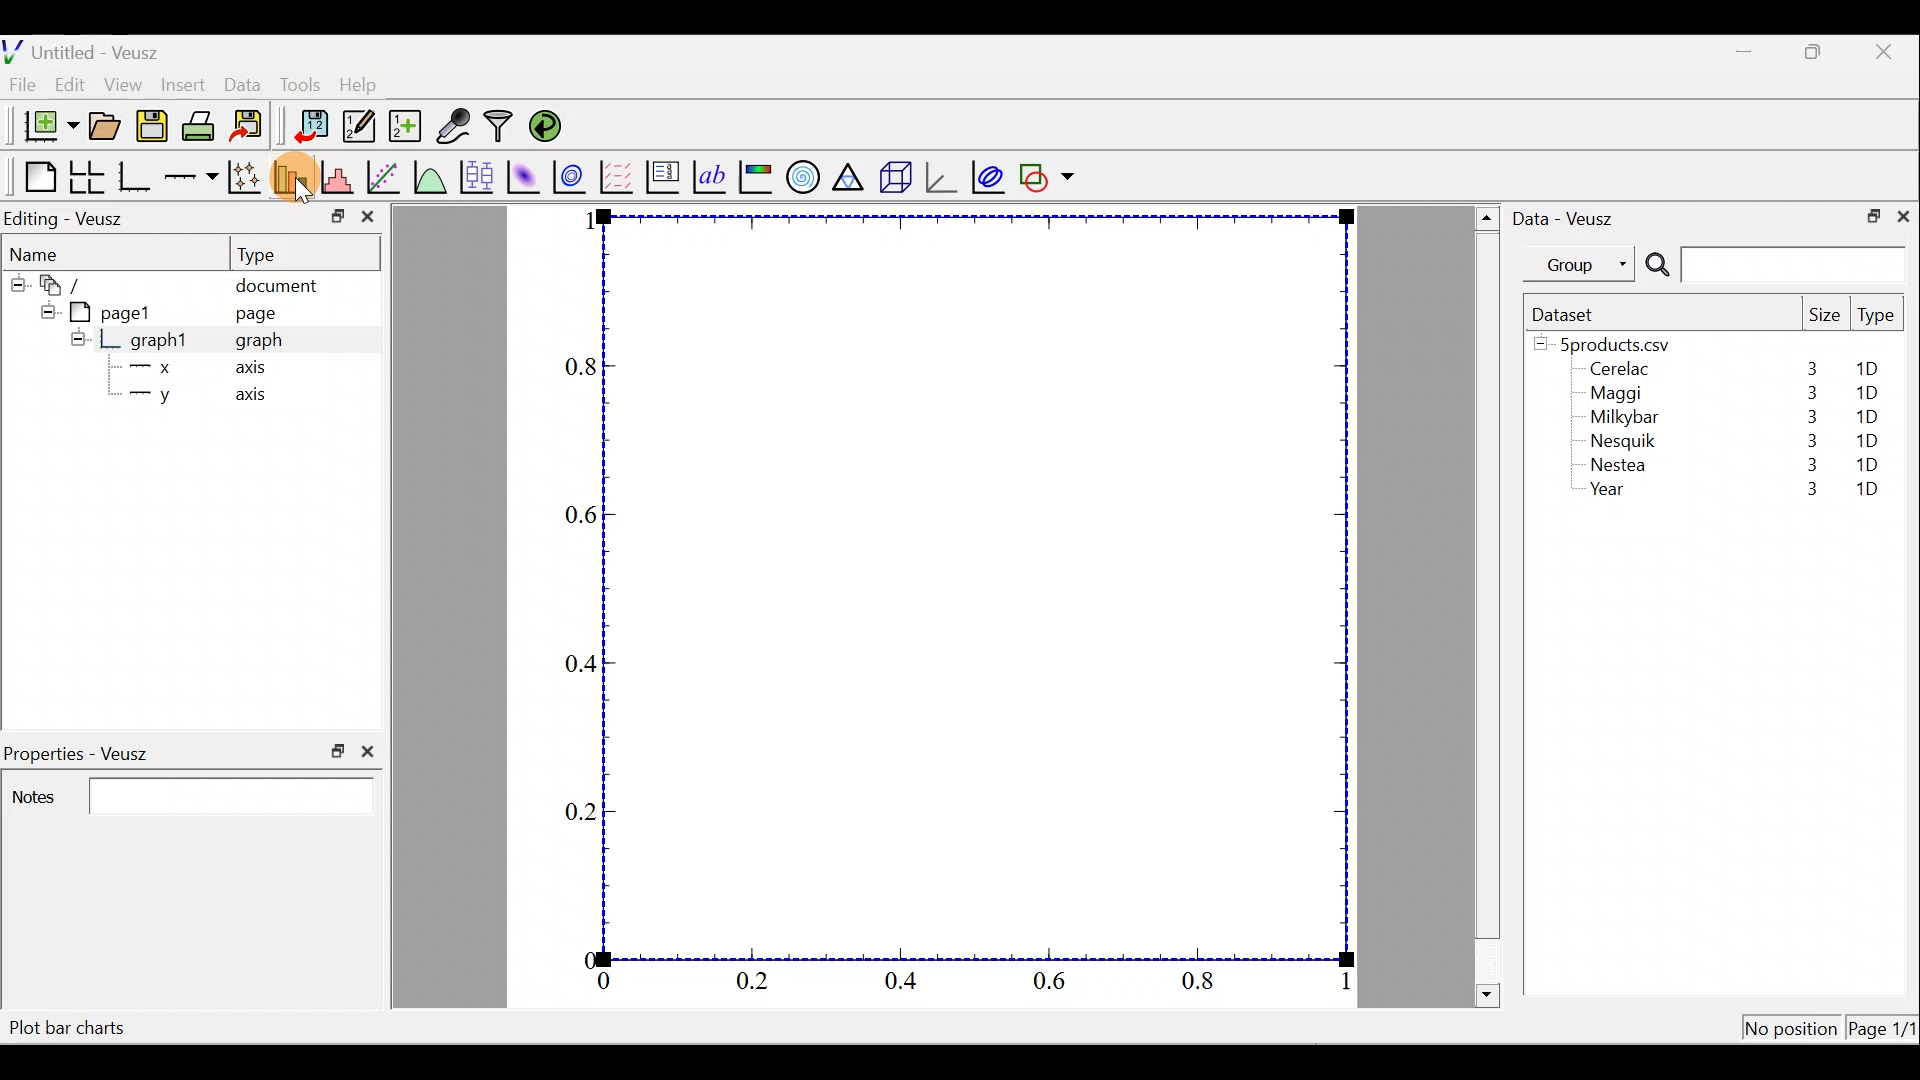  Describe the element at coordinates (359, 127) in the screenshot. I see `Edit and enter new datasets` at that location.